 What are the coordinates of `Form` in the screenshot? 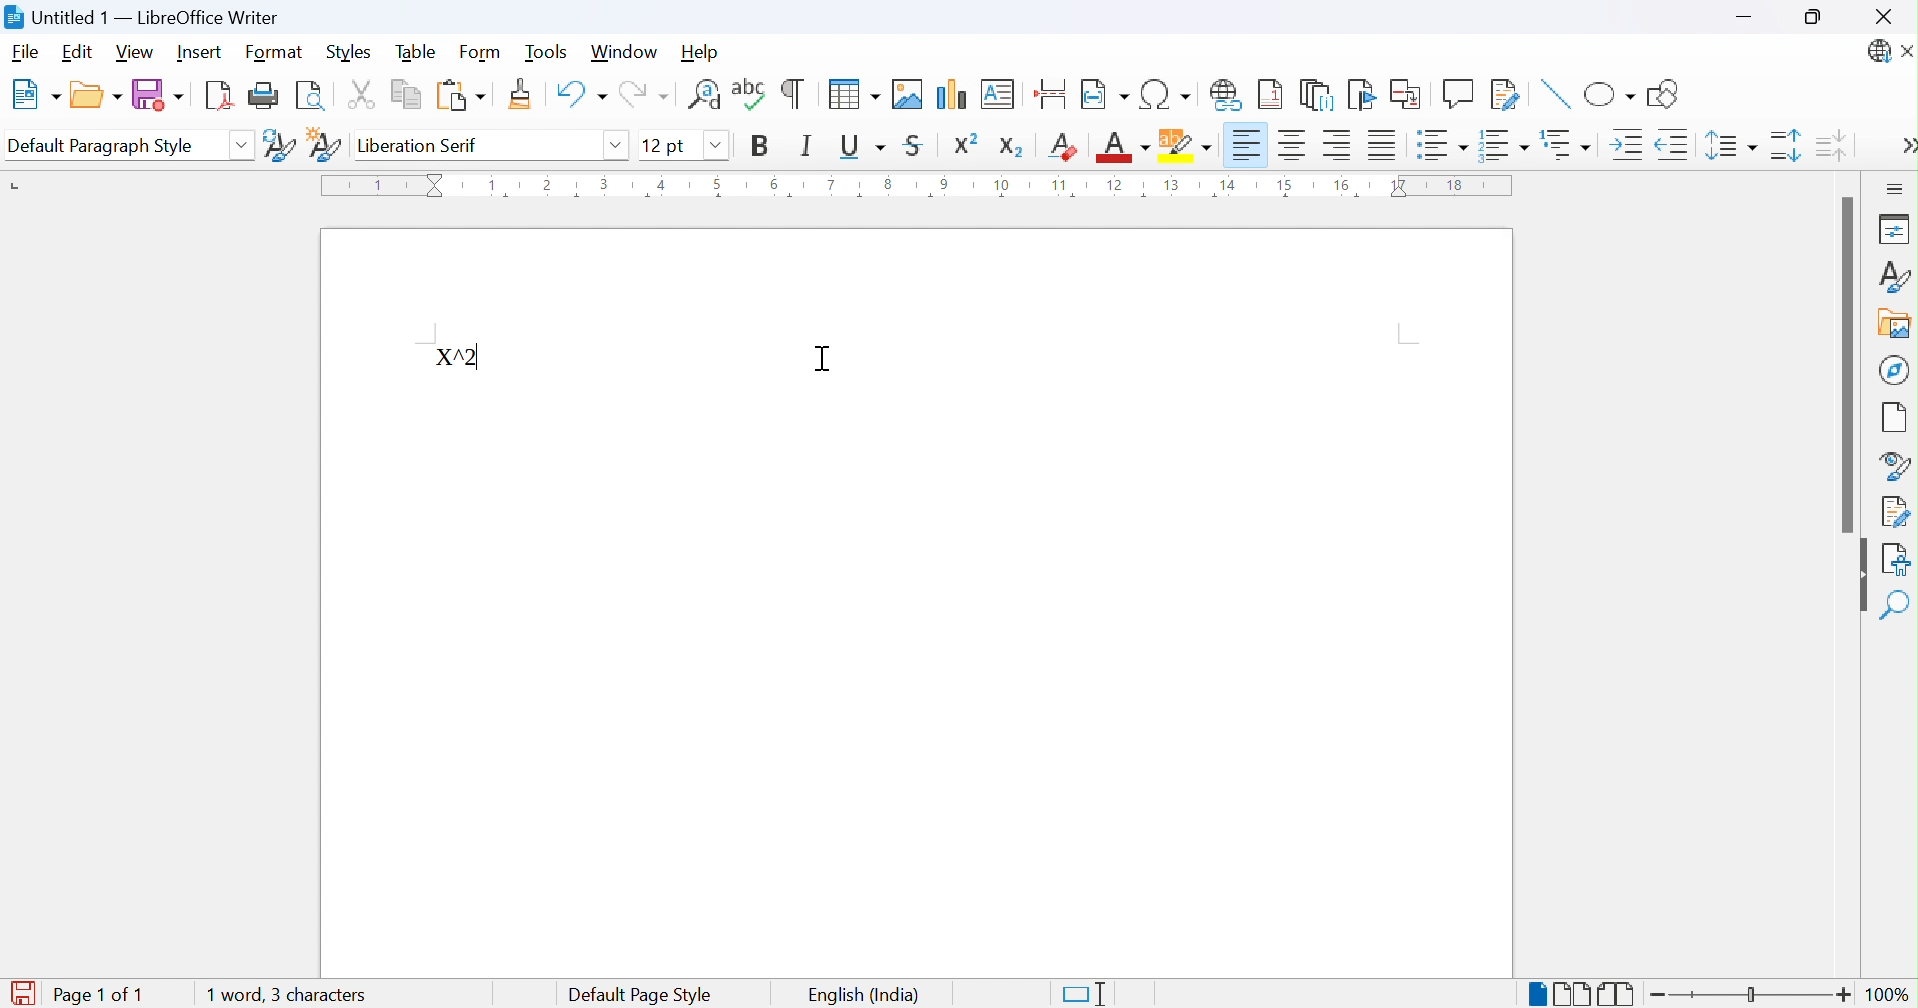 It's located at (483, 50).